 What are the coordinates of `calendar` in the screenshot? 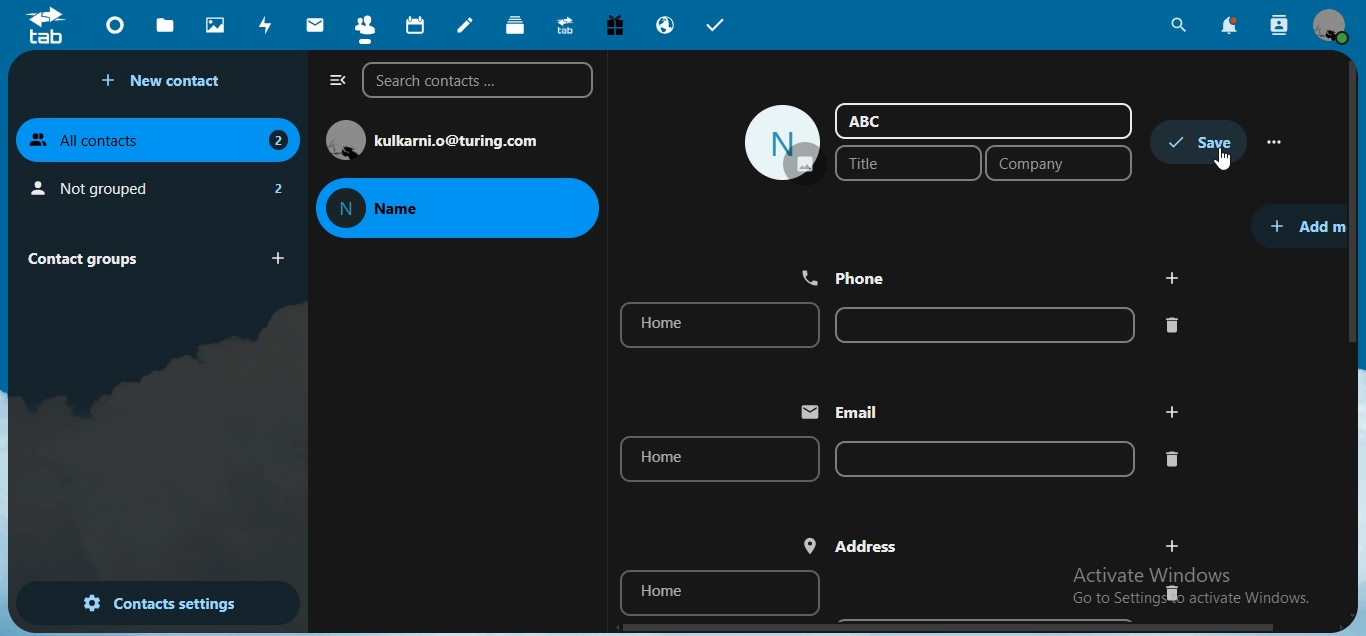 It's located at (413, 23).